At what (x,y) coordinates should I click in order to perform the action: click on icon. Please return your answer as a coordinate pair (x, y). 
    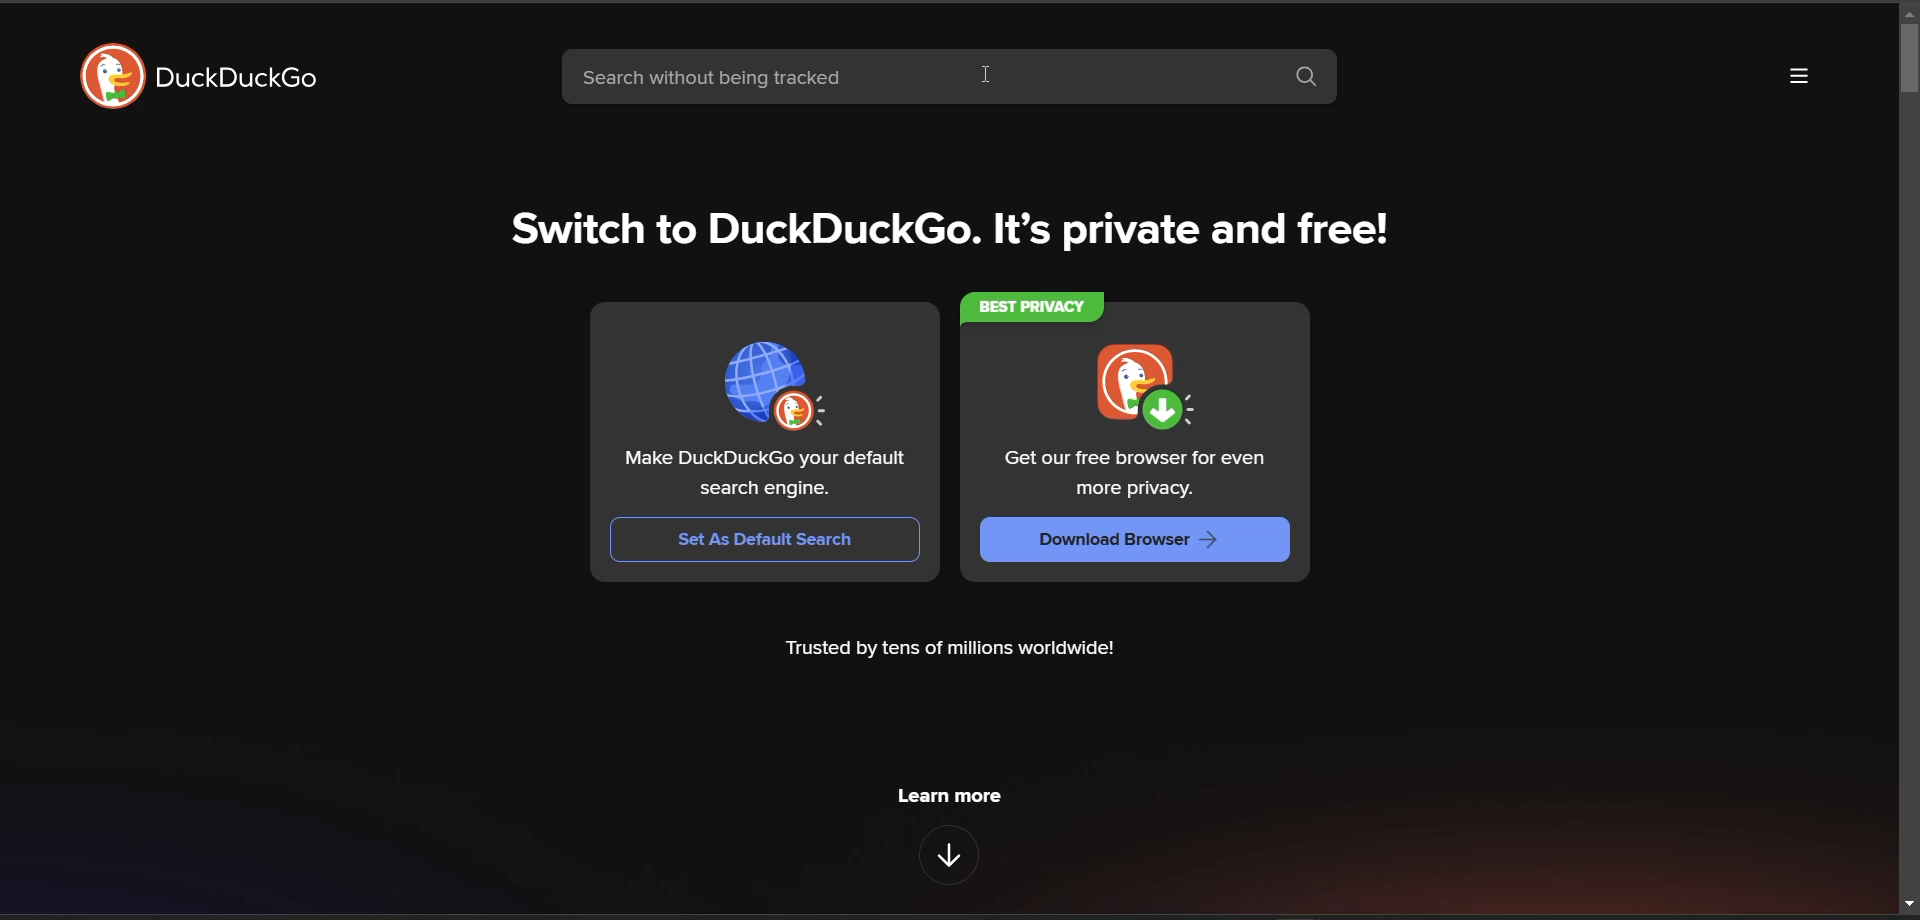
    Looking at the image, I should click on (1139, 385).